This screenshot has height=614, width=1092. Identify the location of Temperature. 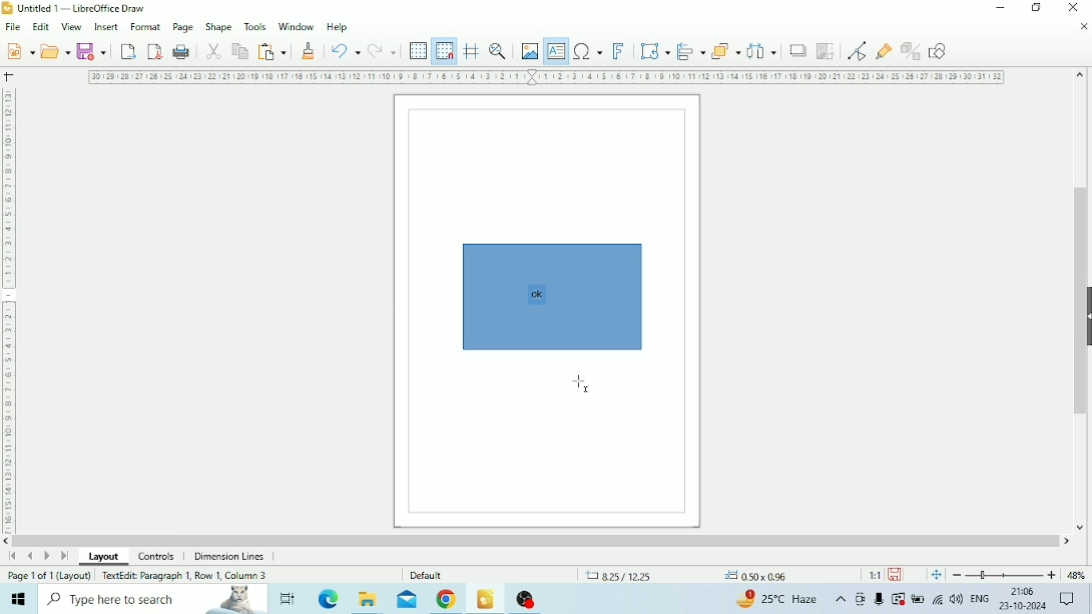
(779, 598).